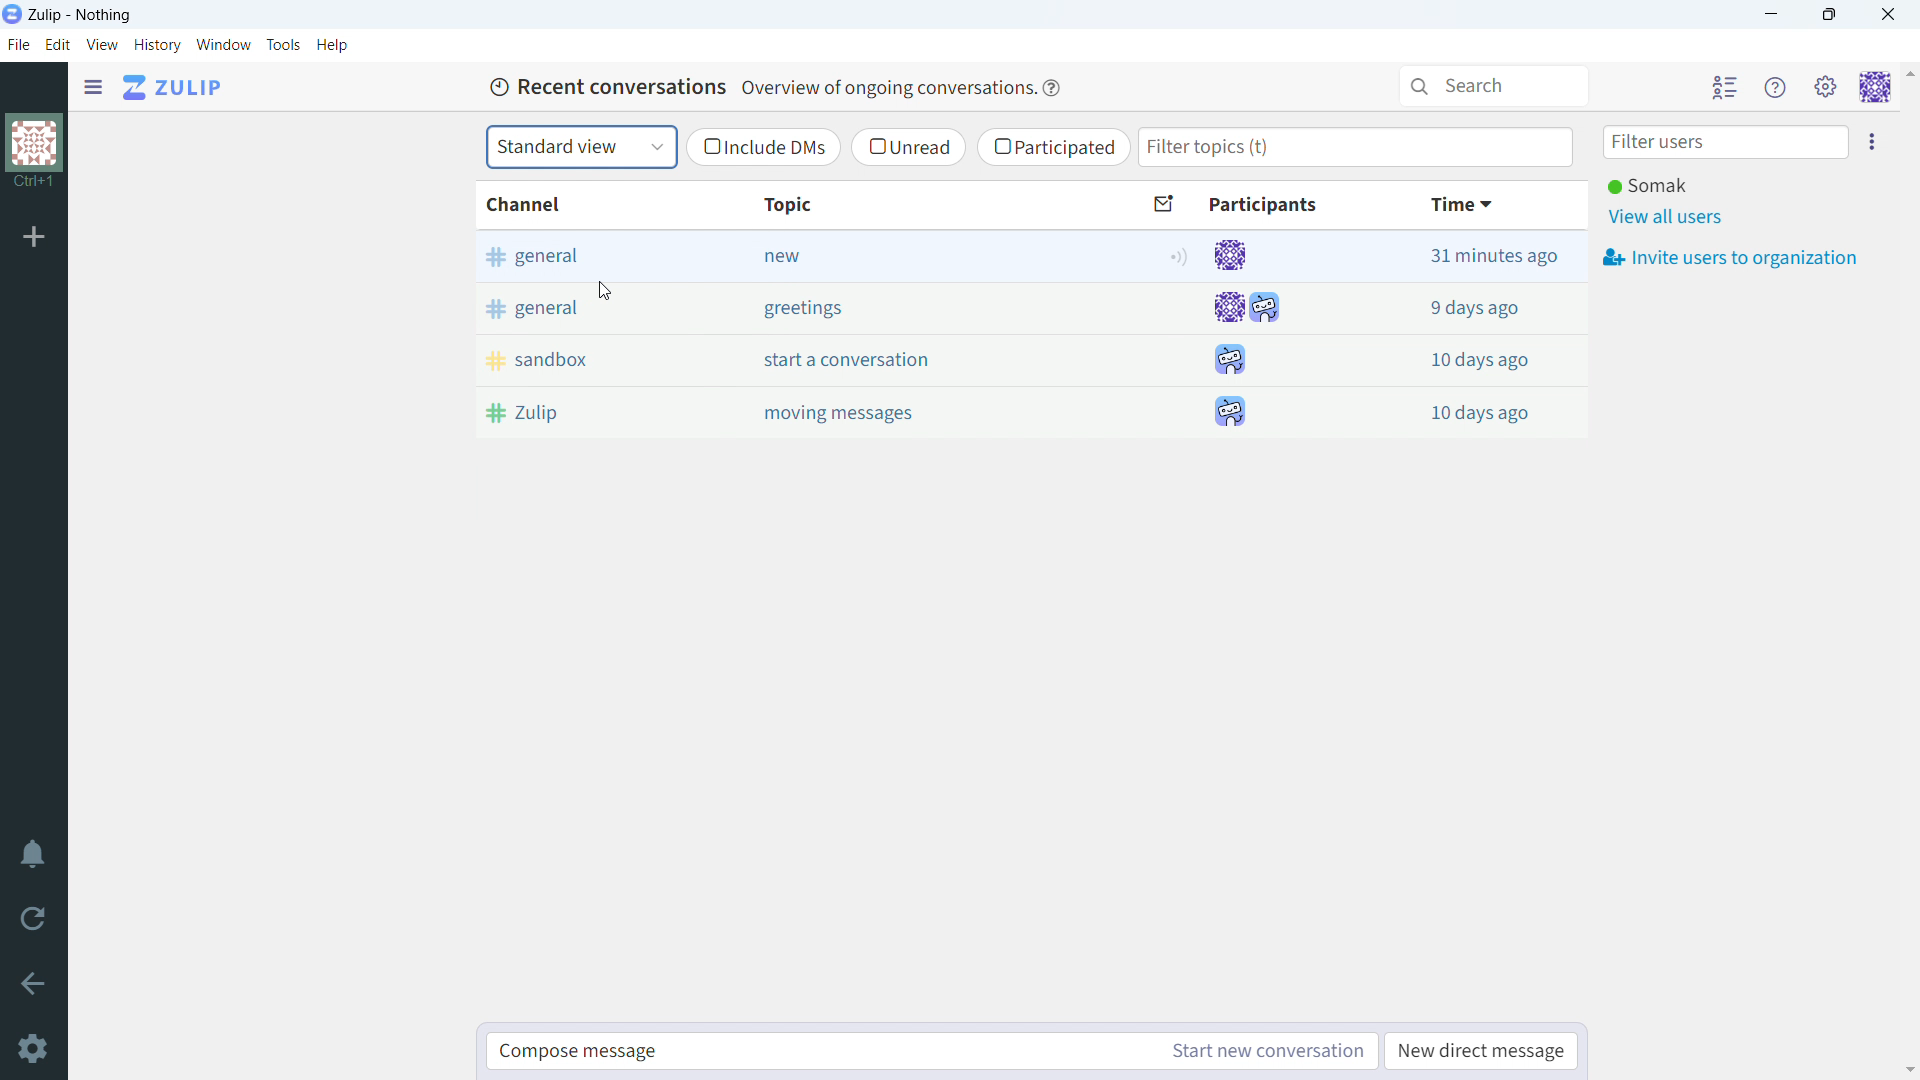  I want to click on Overview of ongoing conversations, so click(885, 89).